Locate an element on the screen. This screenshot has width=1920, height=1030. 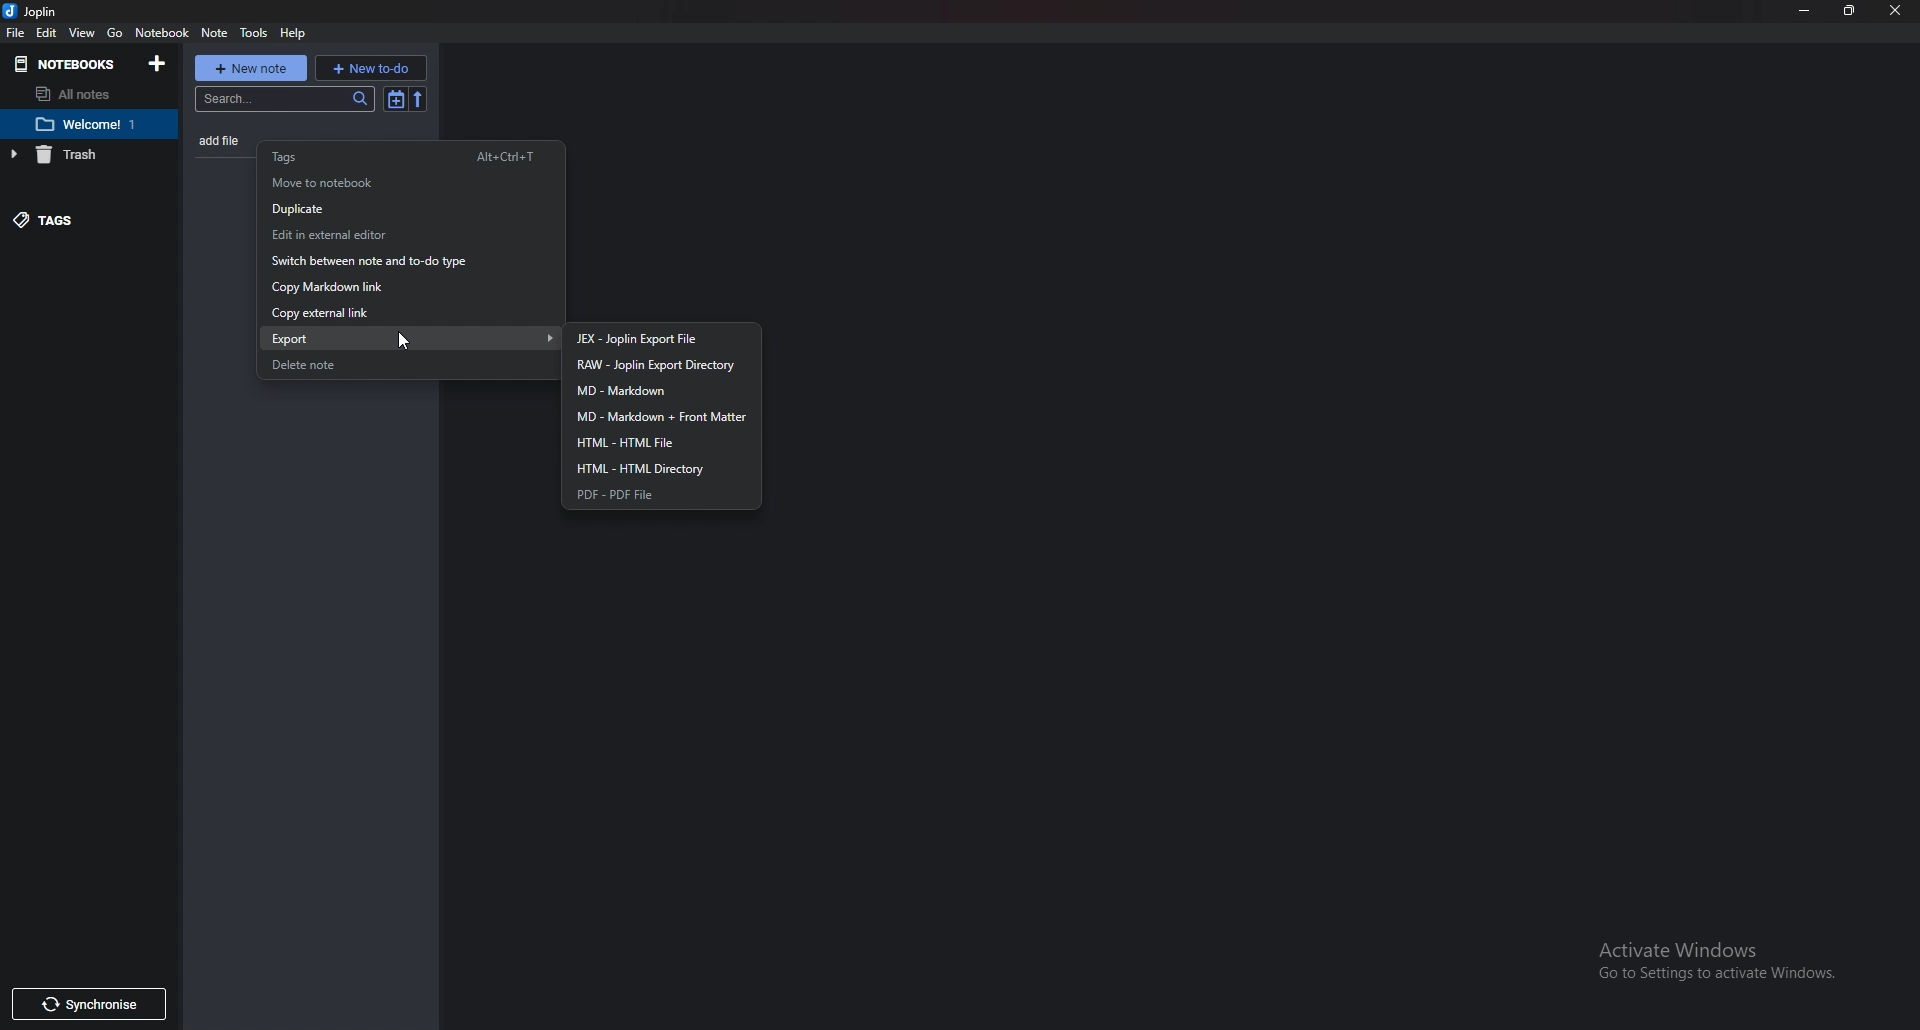
Edit in external editor is located at coordinates (399, 235).